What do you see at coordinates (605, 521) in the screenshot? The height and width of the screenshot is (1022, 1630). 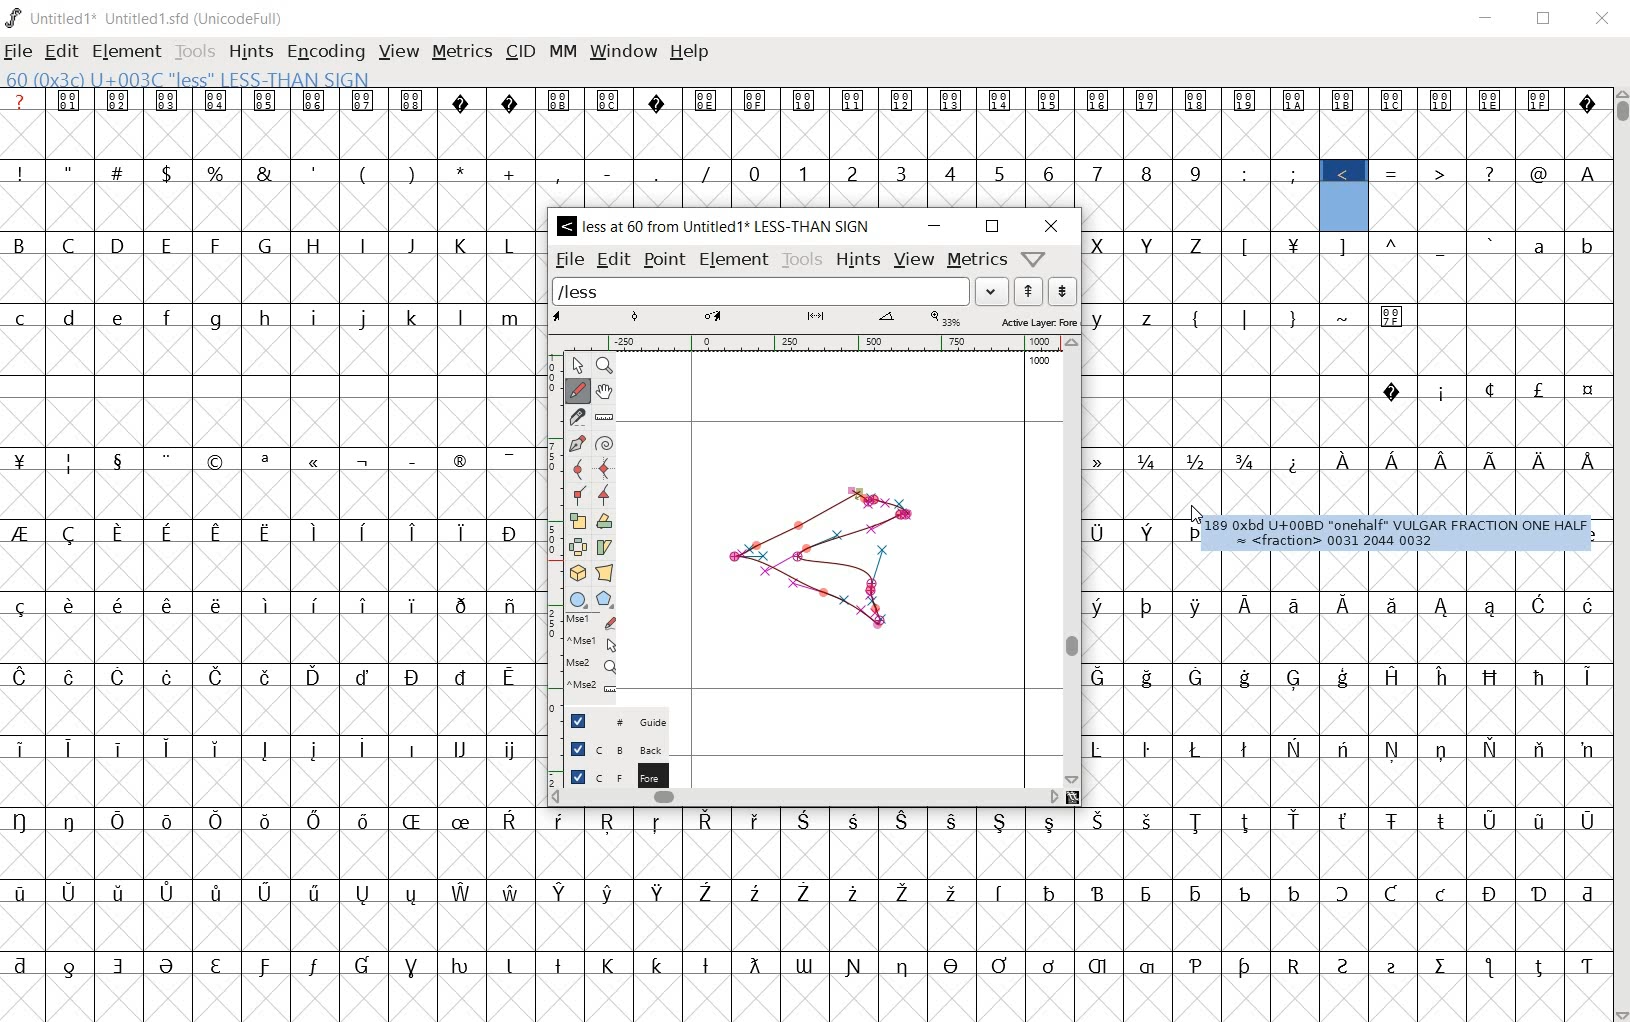 I see `Rotate the selection` at bounding box center [605, 521].